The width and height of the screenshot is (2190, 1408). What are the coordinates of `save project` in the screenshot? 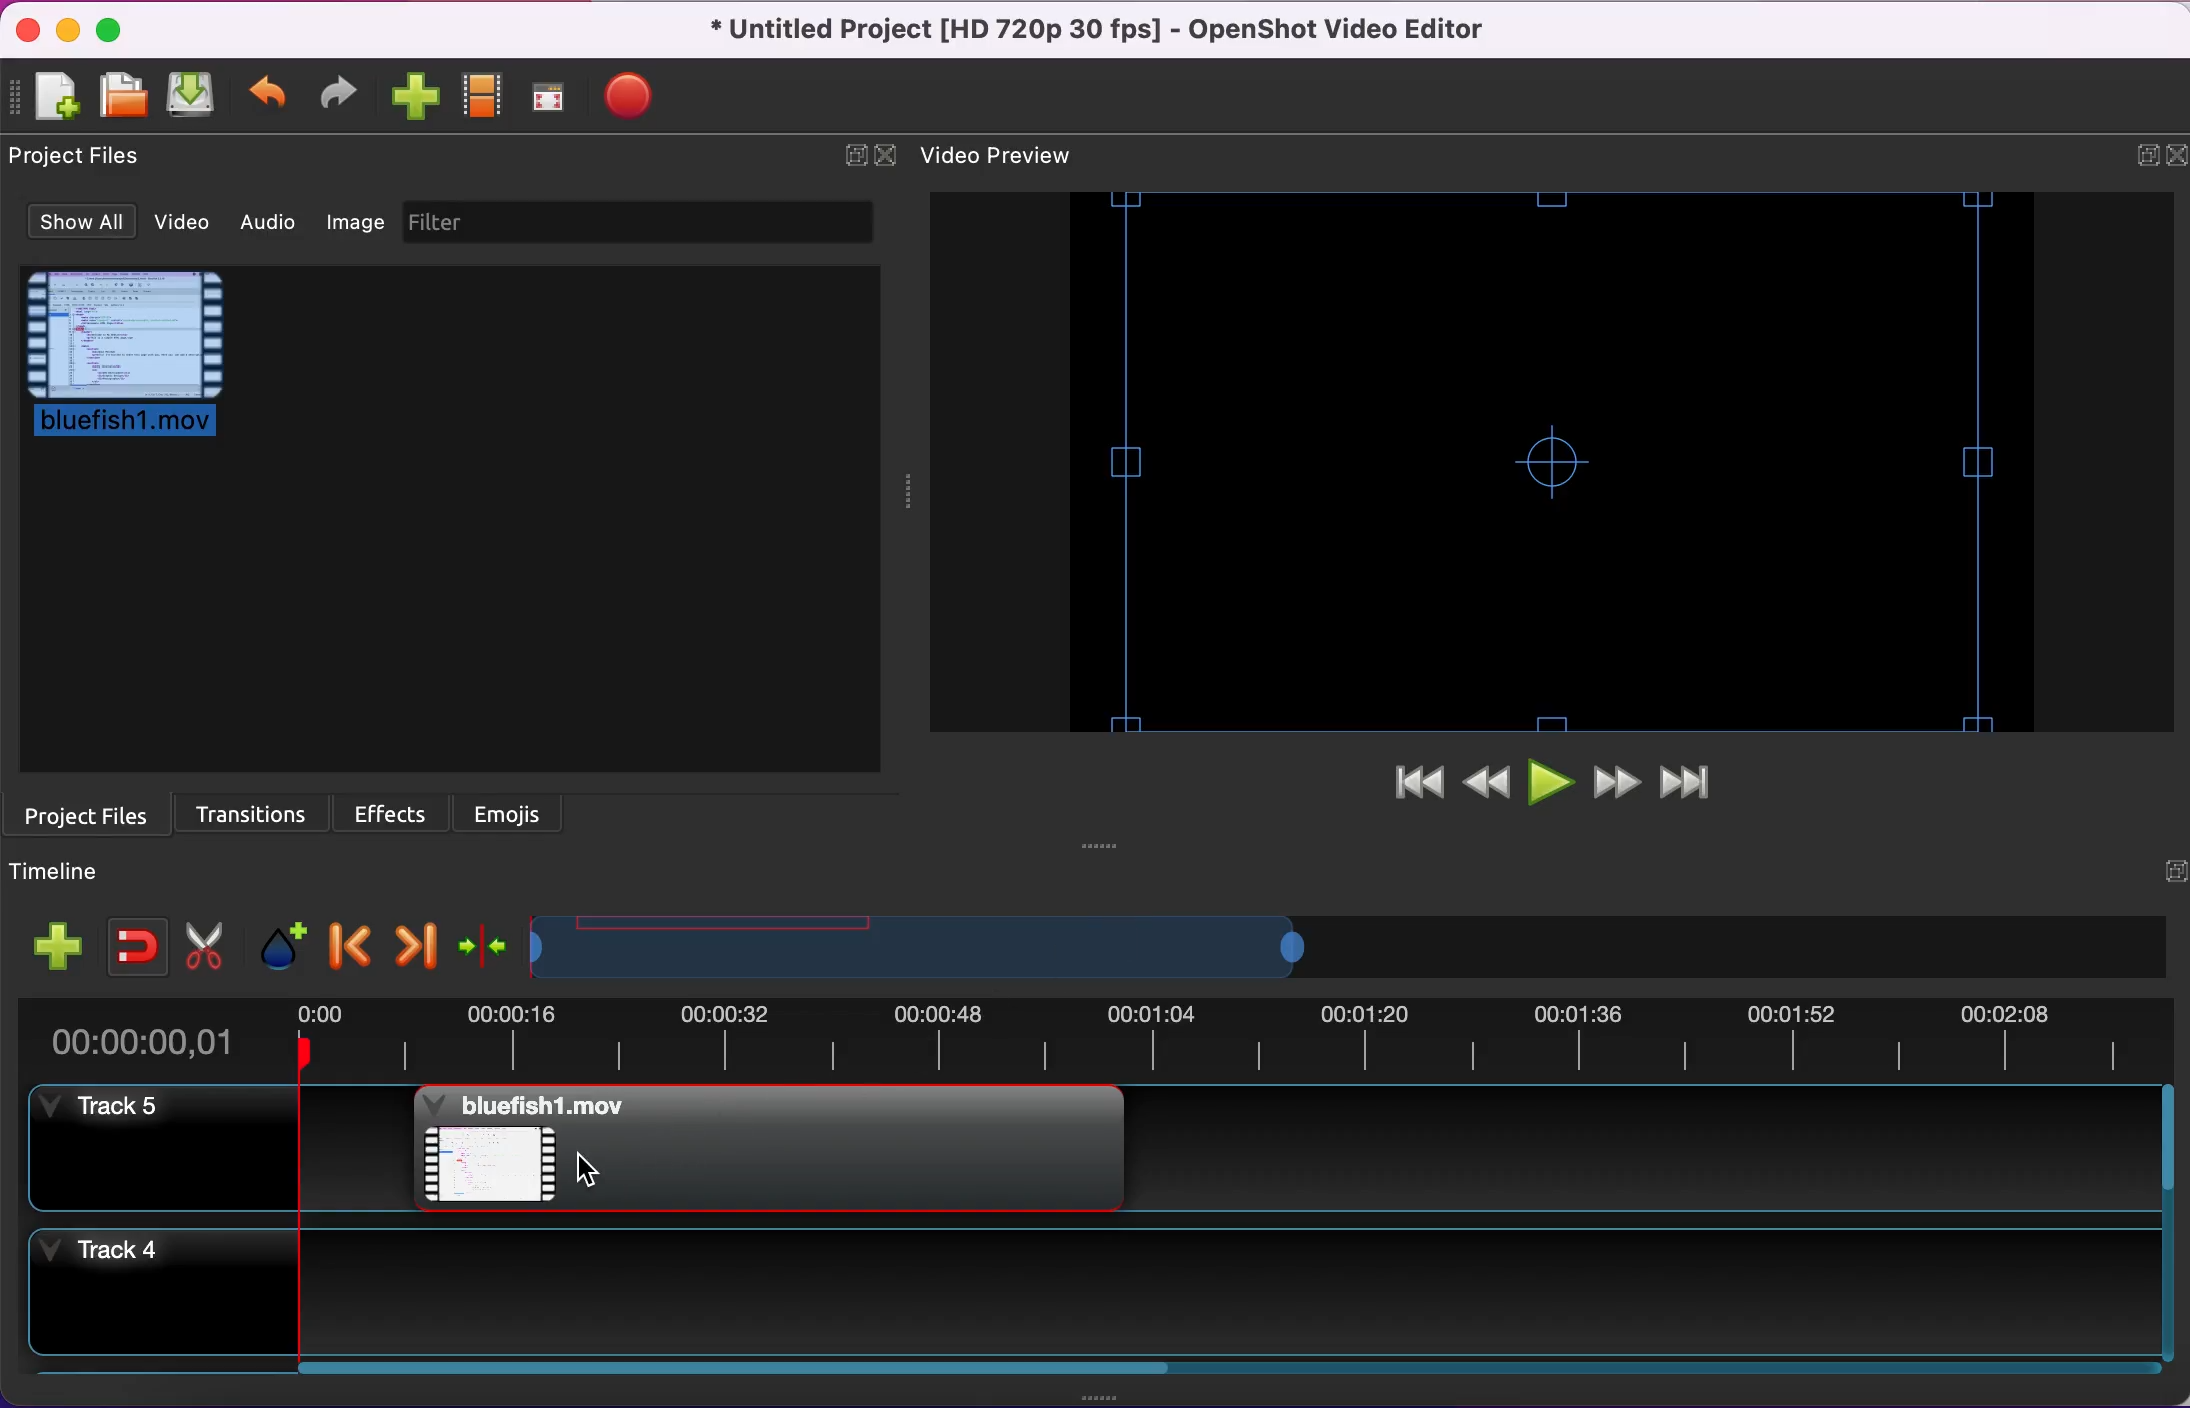 It's located at (194, 96).